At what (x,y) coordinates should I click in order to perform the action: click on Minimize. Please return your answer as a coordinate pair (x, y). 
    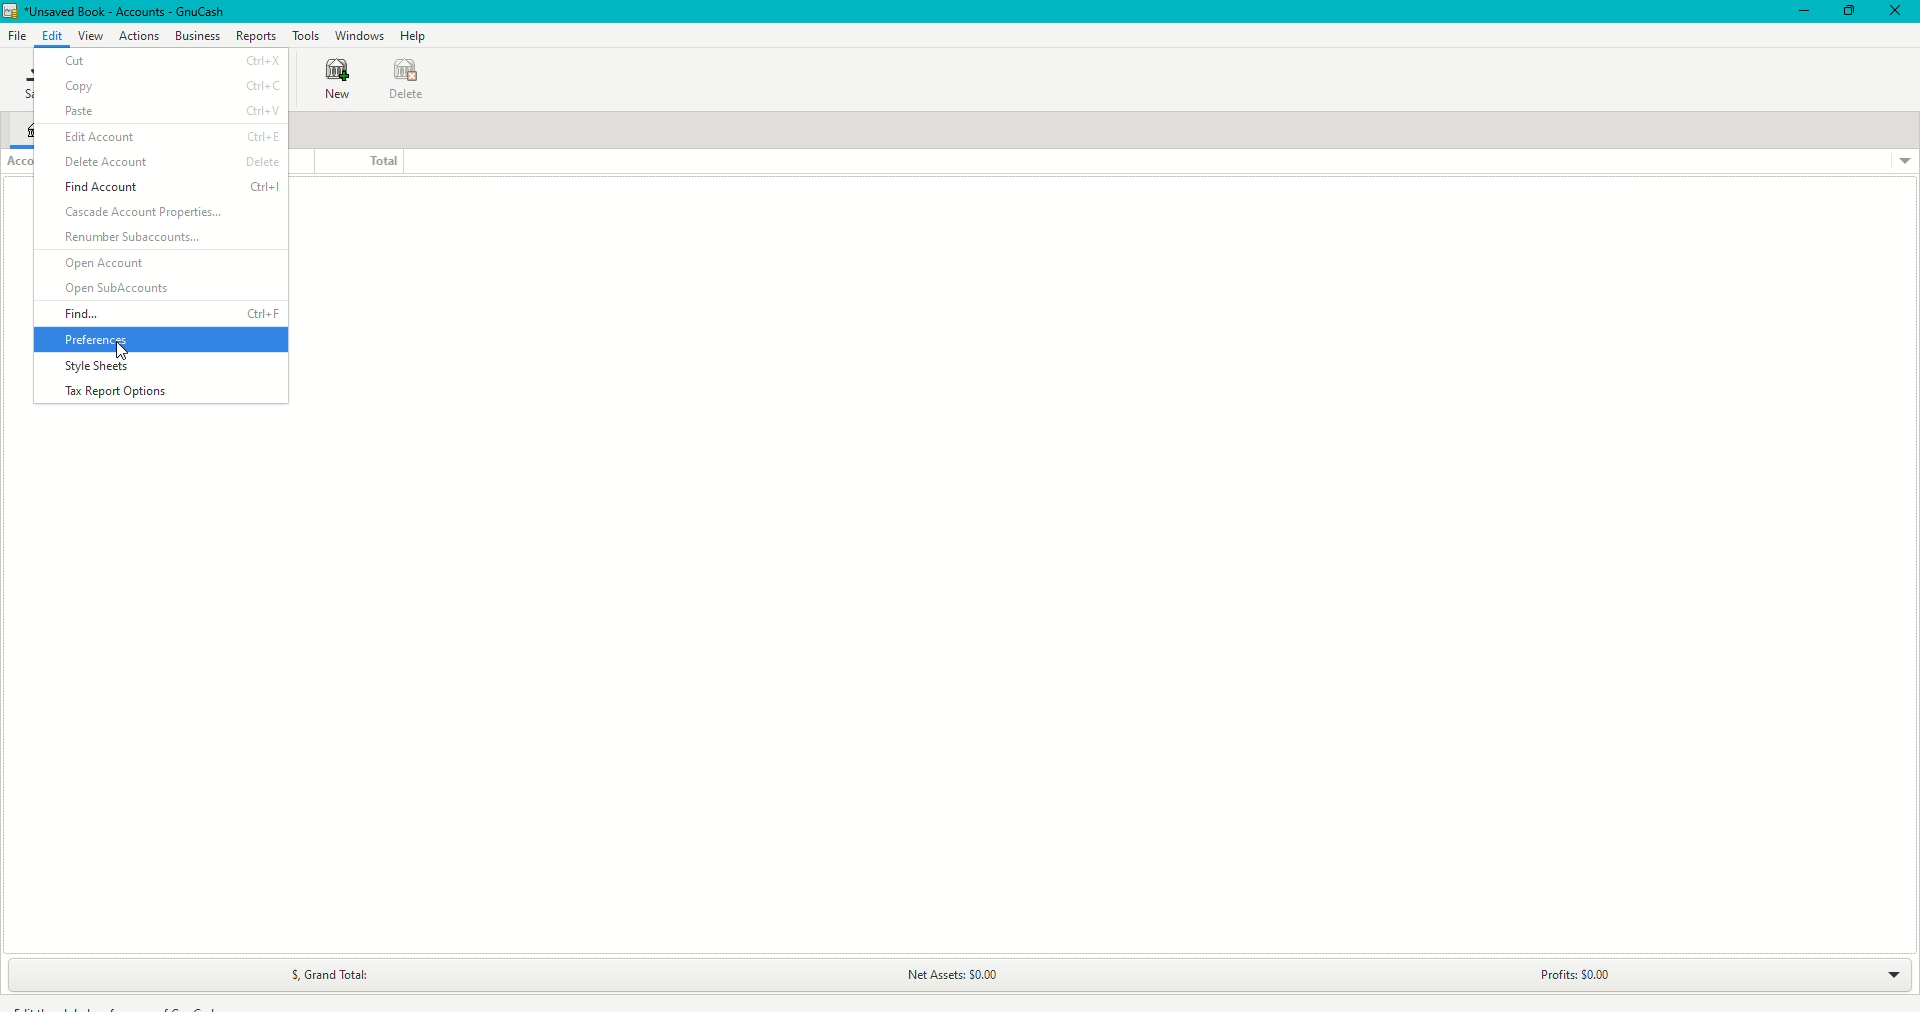
    Looking at the image, I should click on (1800, 12).